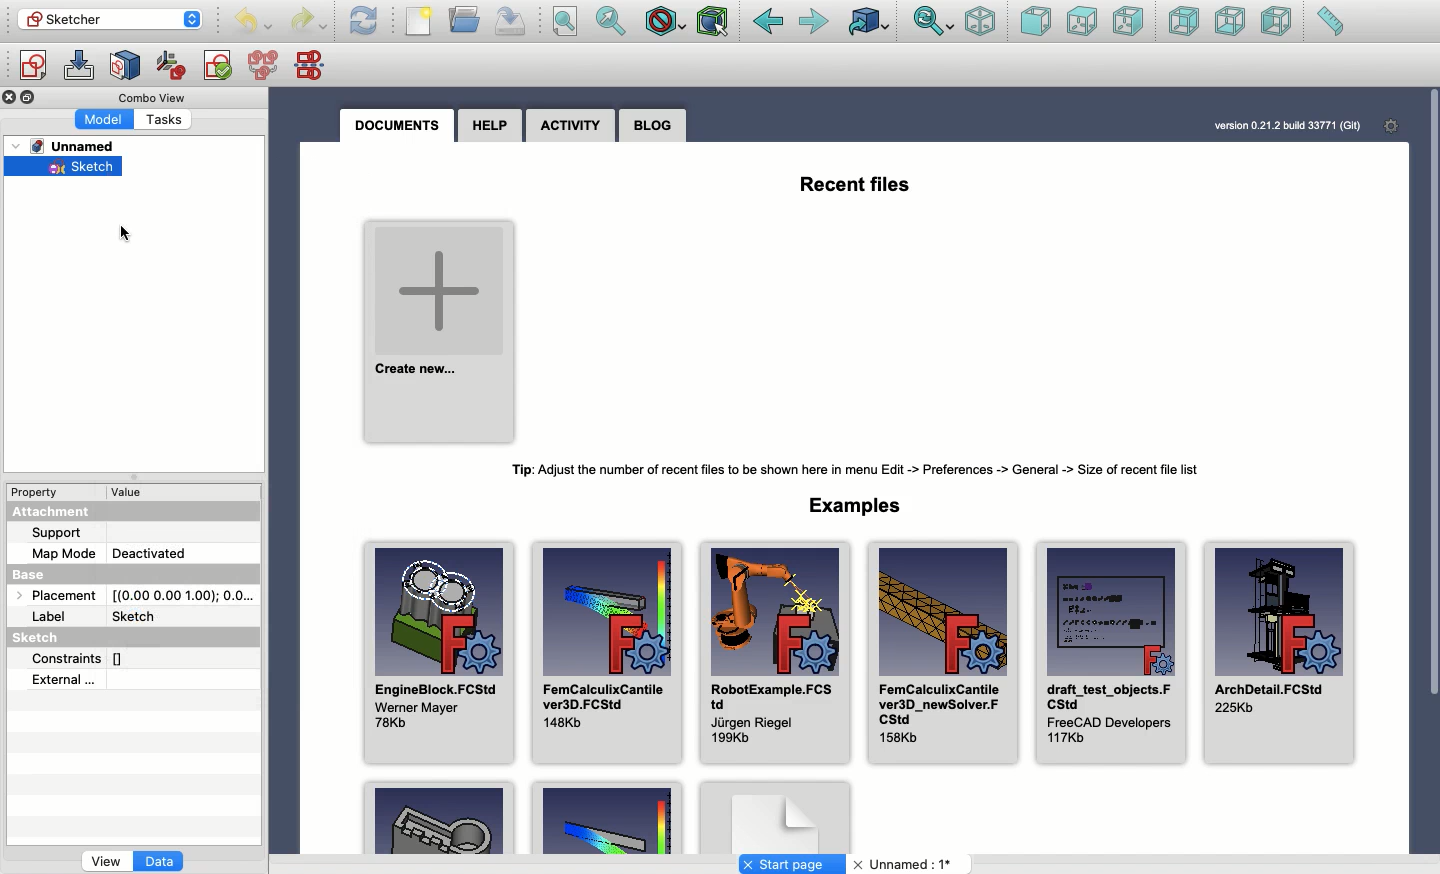 The width and height of the screenshot is (1440, 874). Describe the element at coordinates (816, 23) in the screenshot. I see `Forward` at that location.